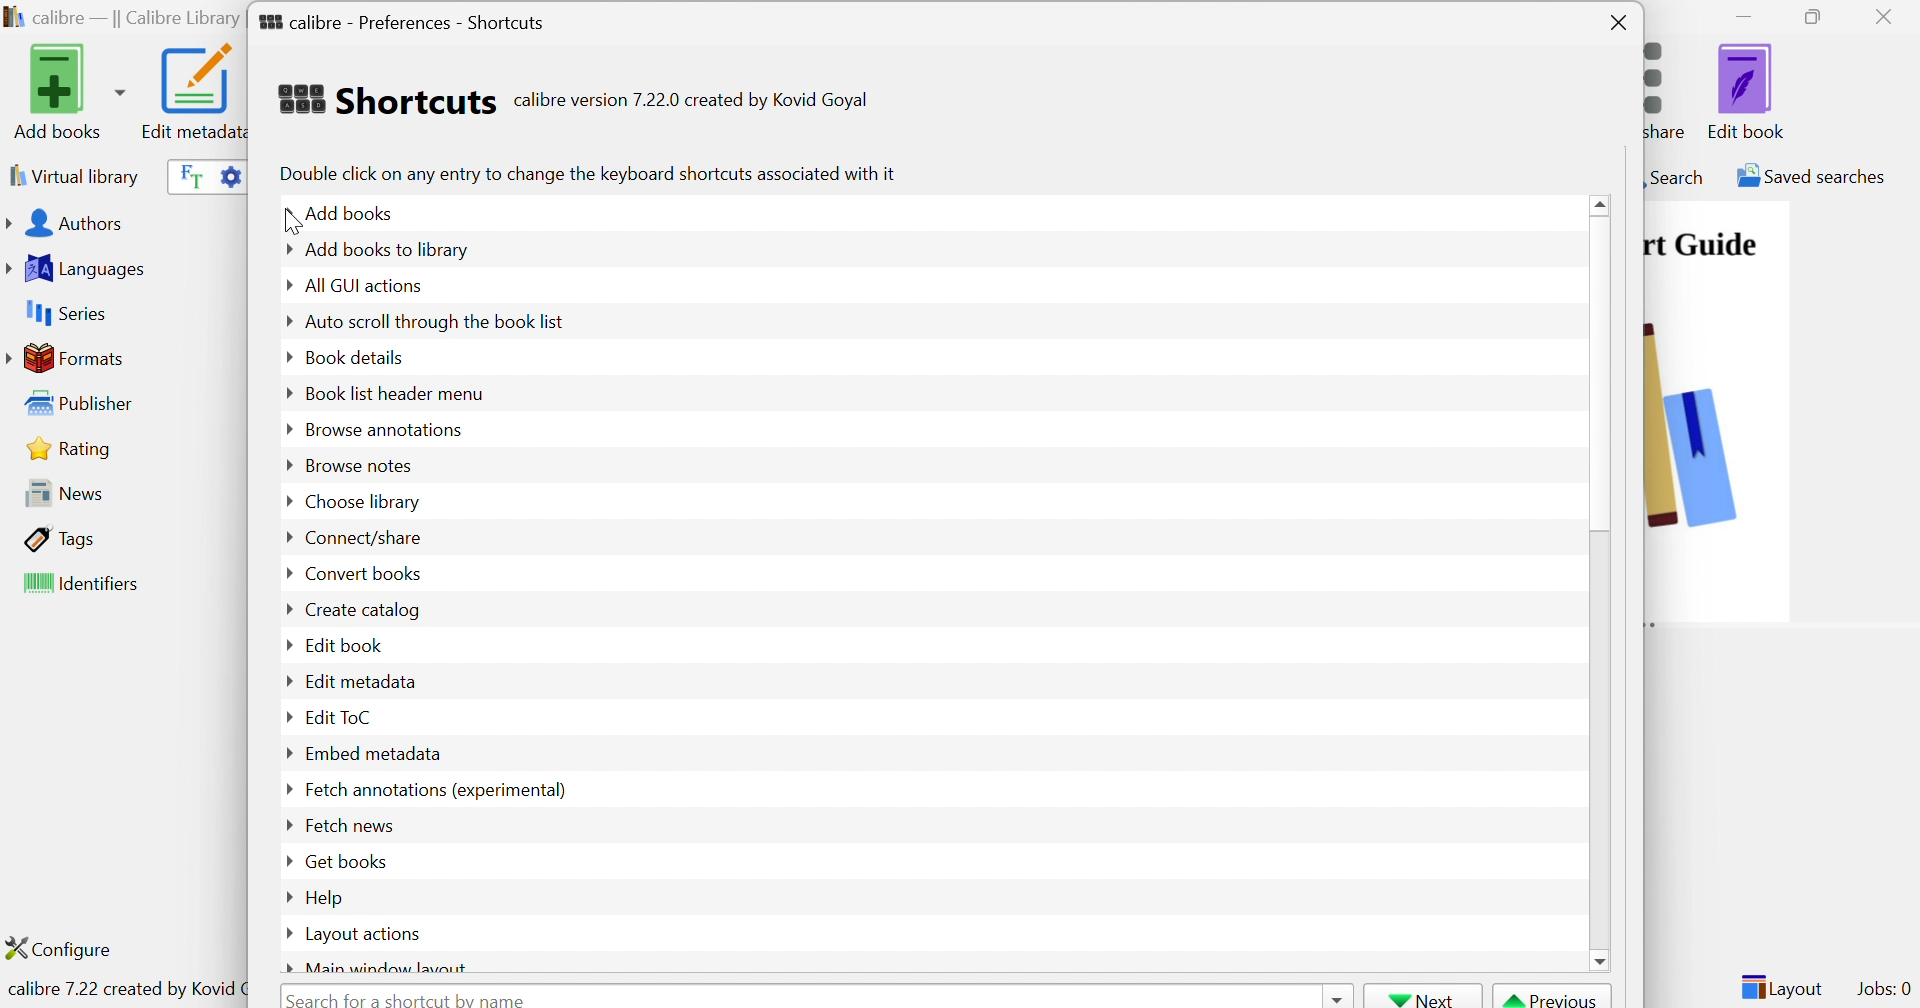 This screenshot has width=1920, height=1008. Describe the element at coordinates (61, 538) in the screenshot. I see `Tags` at that location.